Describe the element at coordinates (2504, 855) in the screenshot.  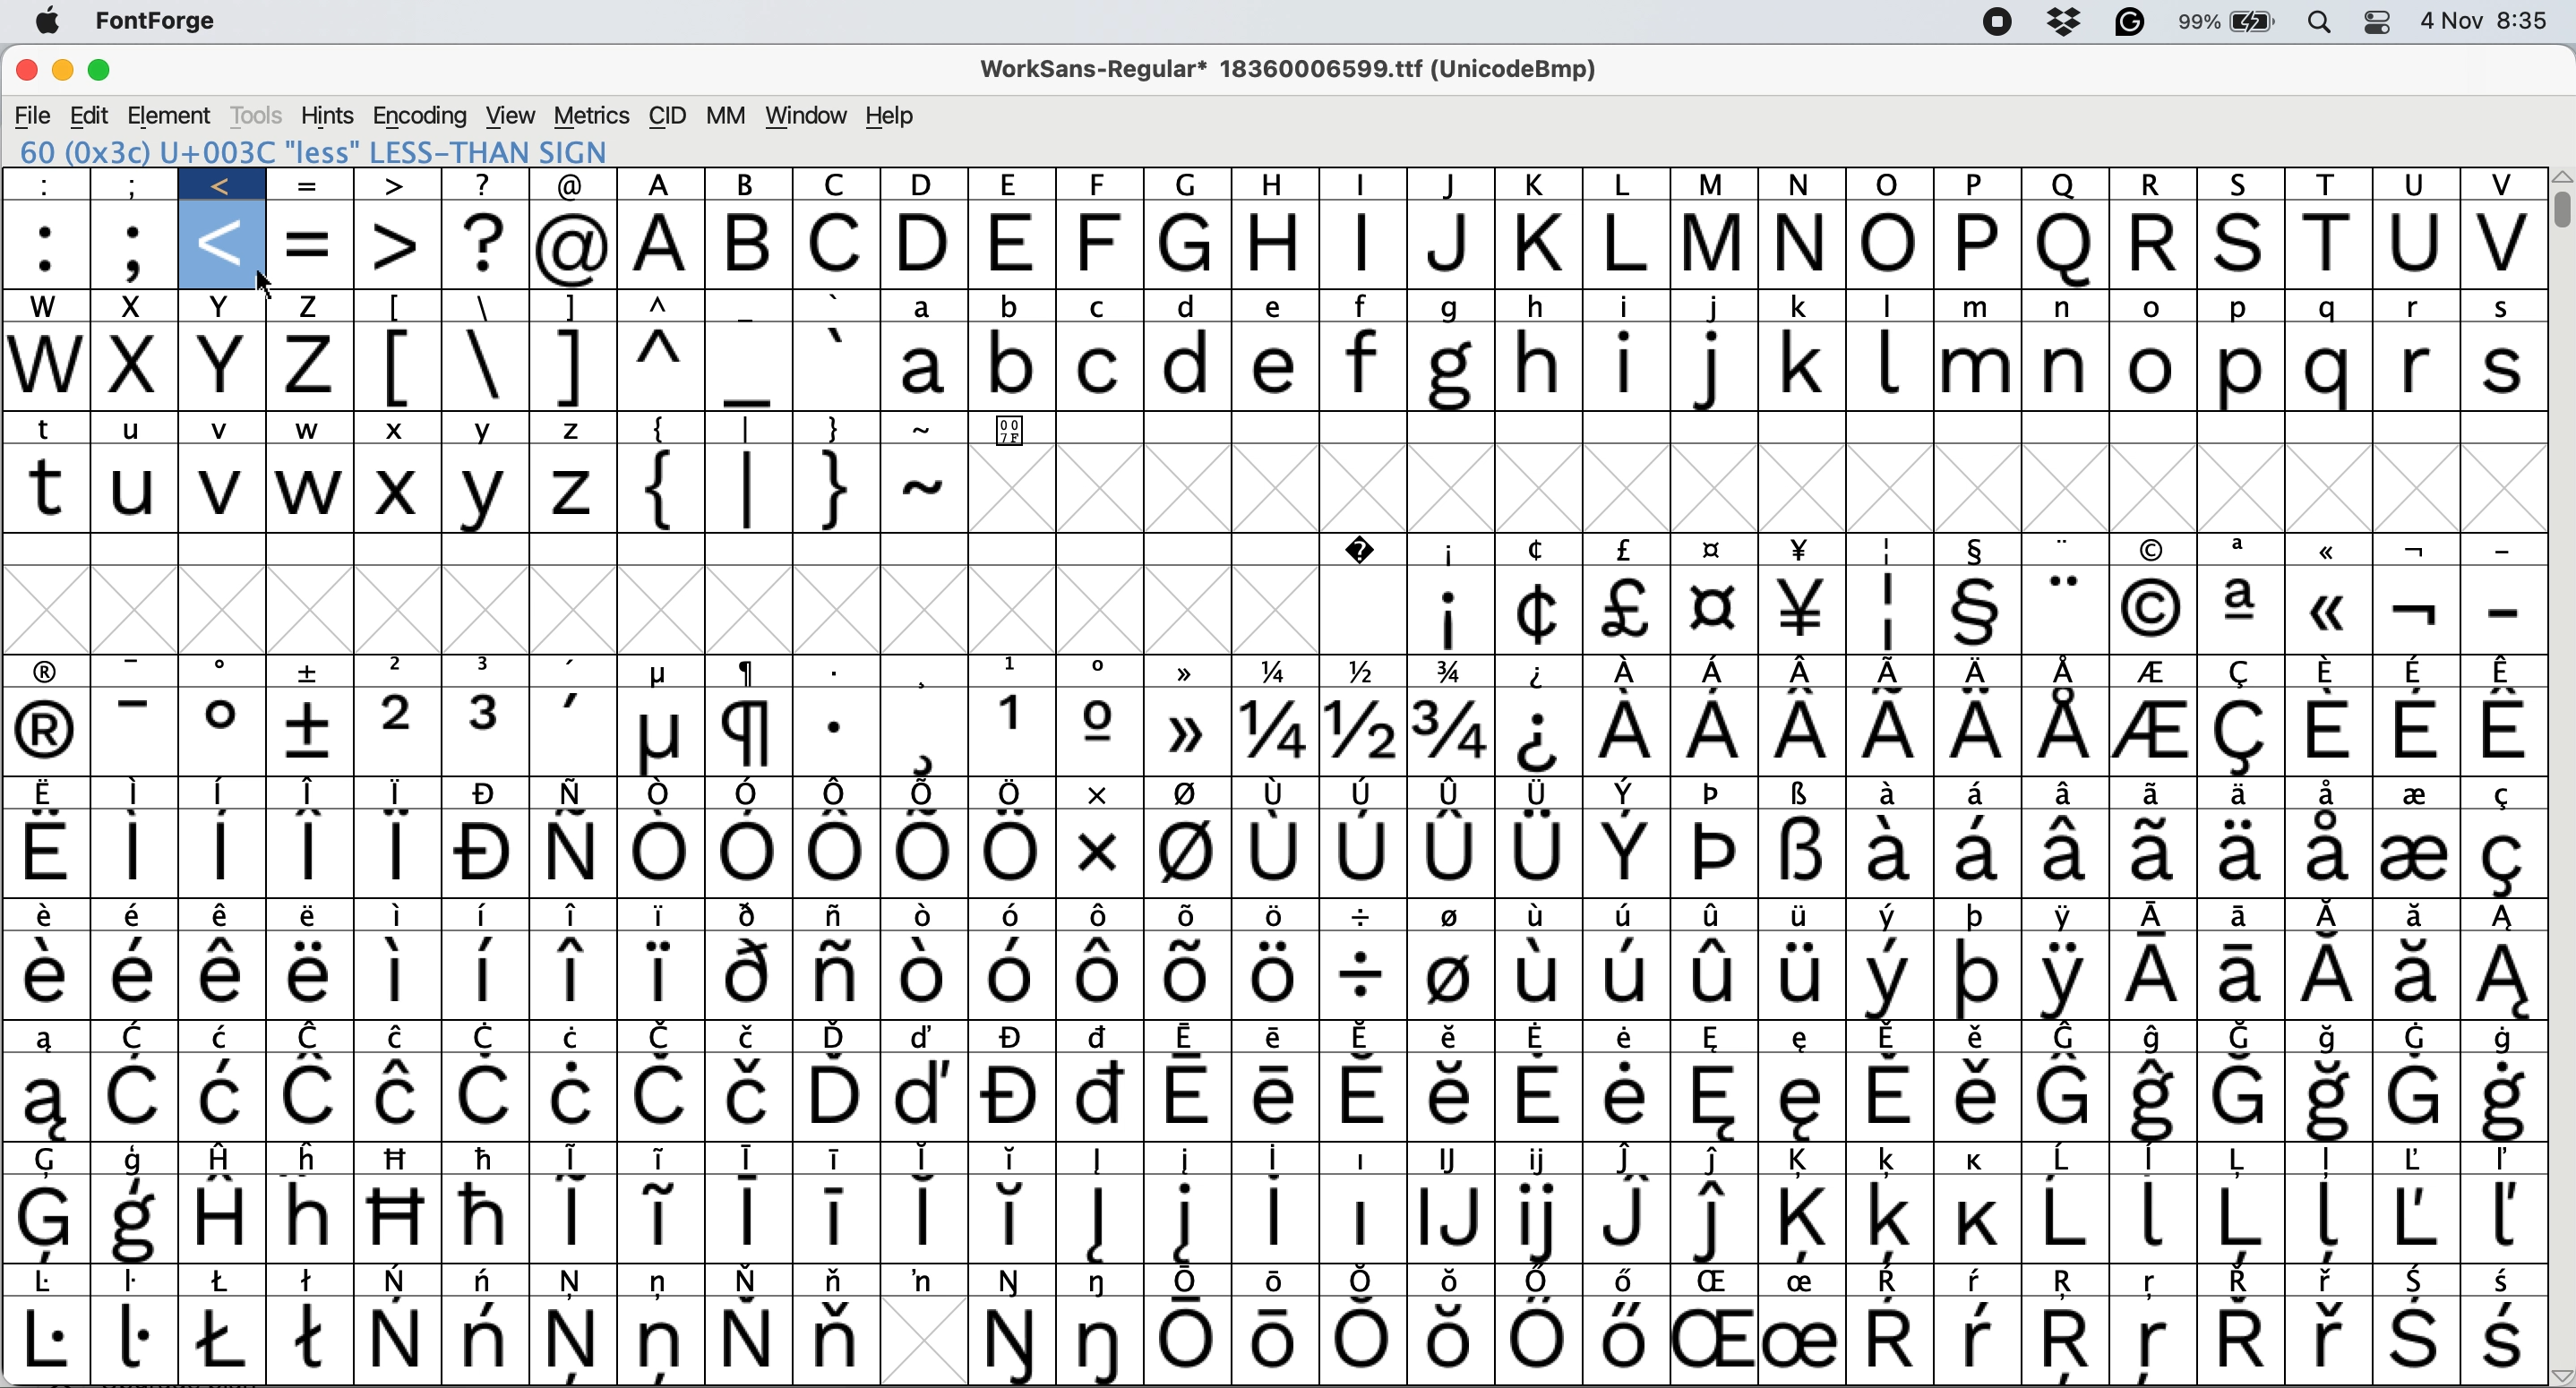
I see `Symbol` at that location.